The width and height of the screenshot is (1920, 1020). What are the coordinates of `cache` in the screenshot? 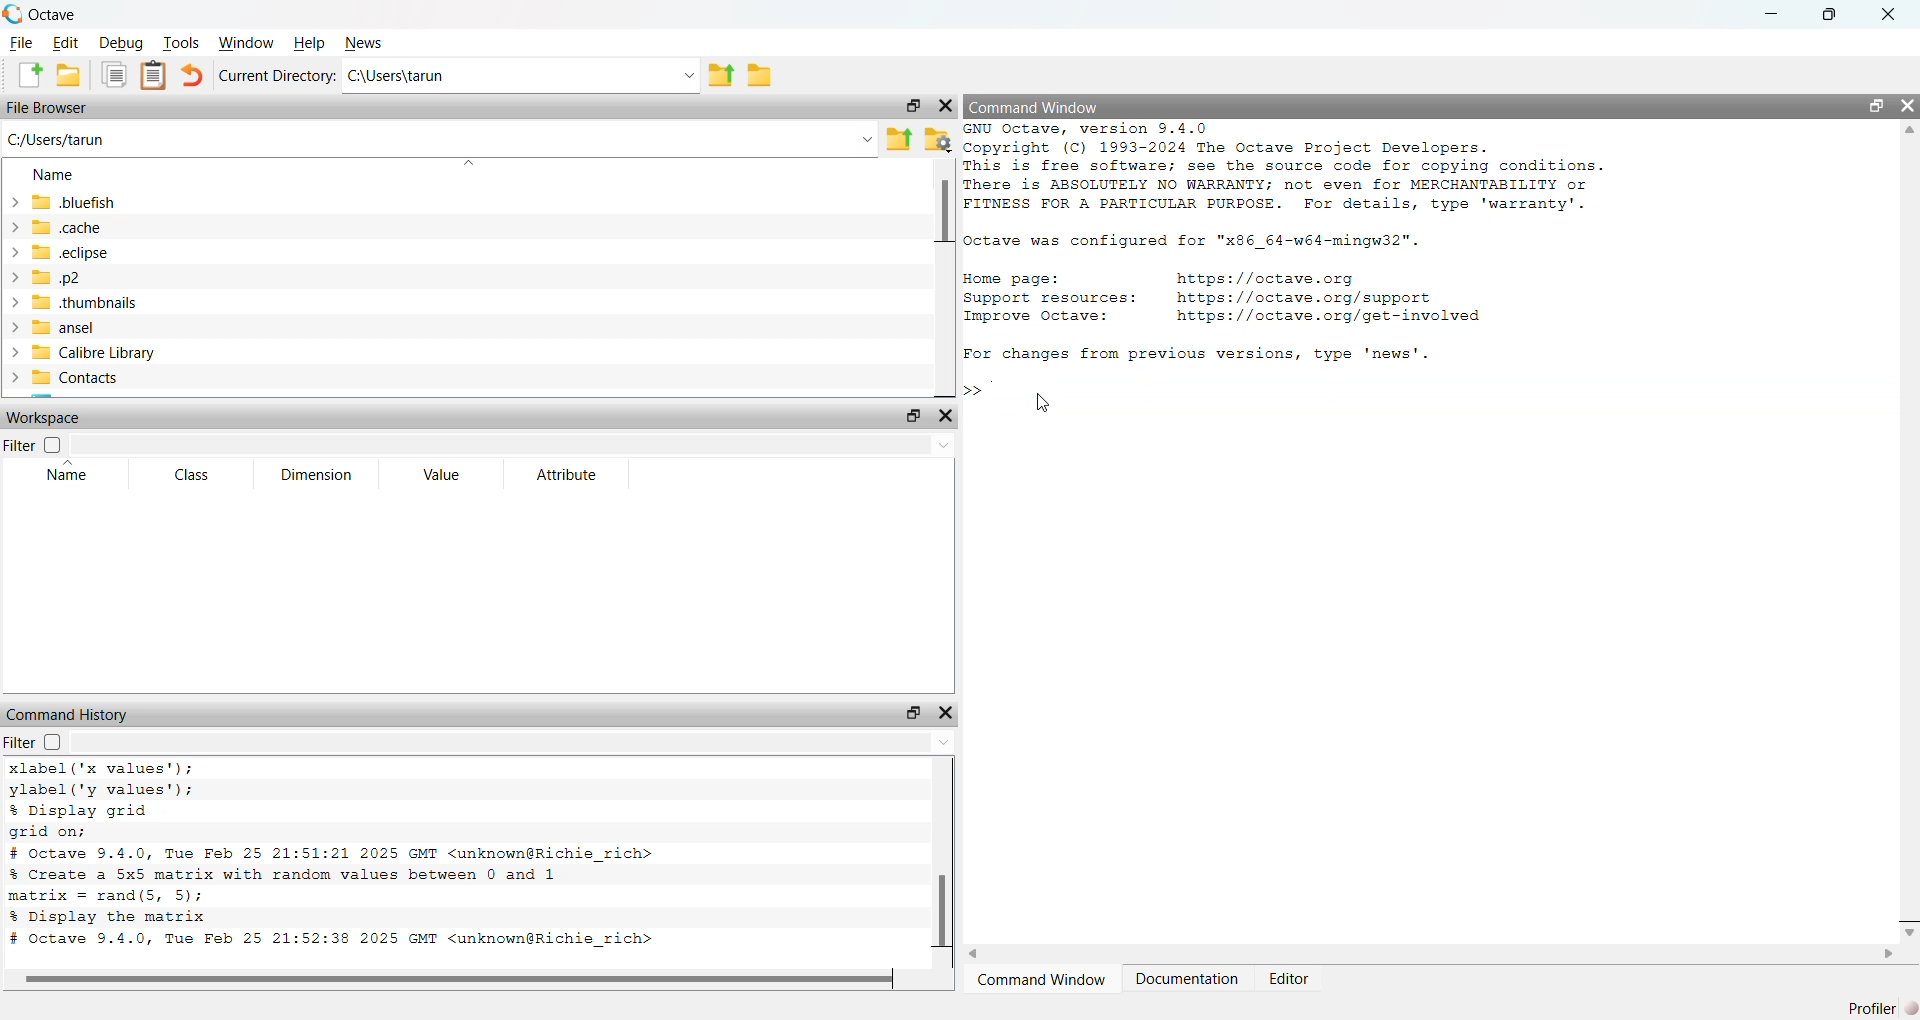 It's located at (57, 227).